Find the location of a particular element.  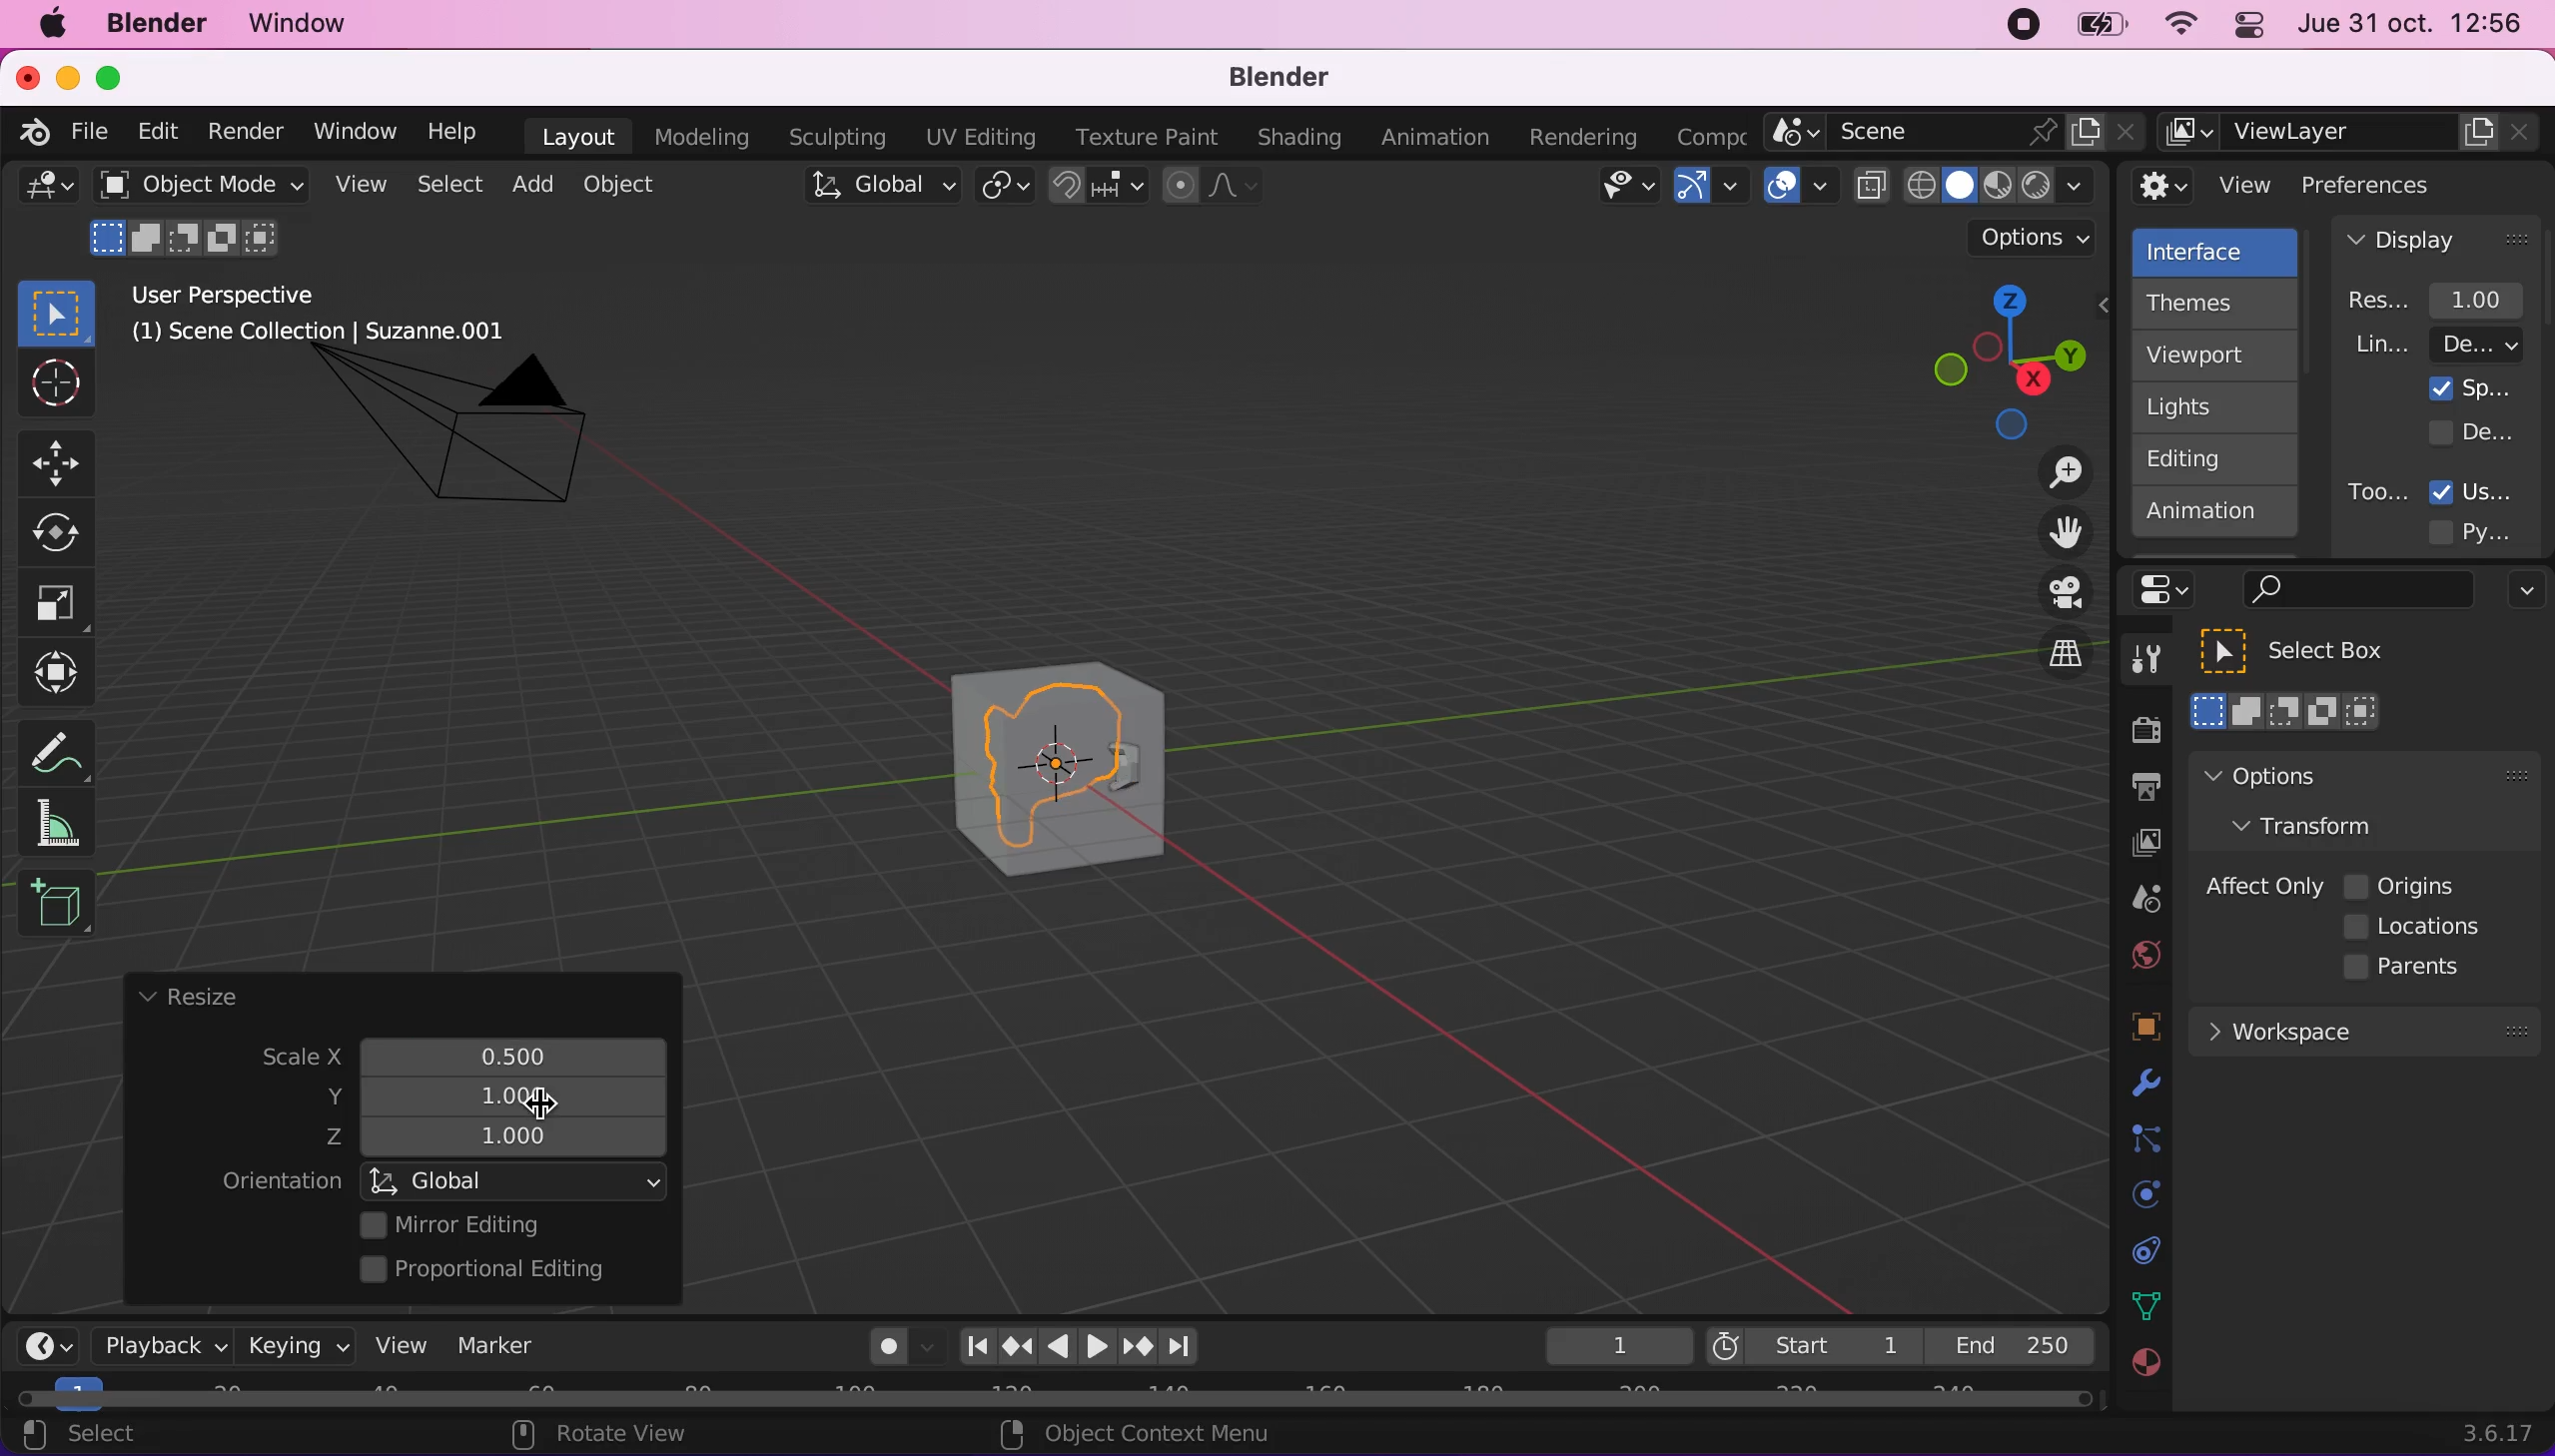

proportional editing is located at coordinates (497, 1271).